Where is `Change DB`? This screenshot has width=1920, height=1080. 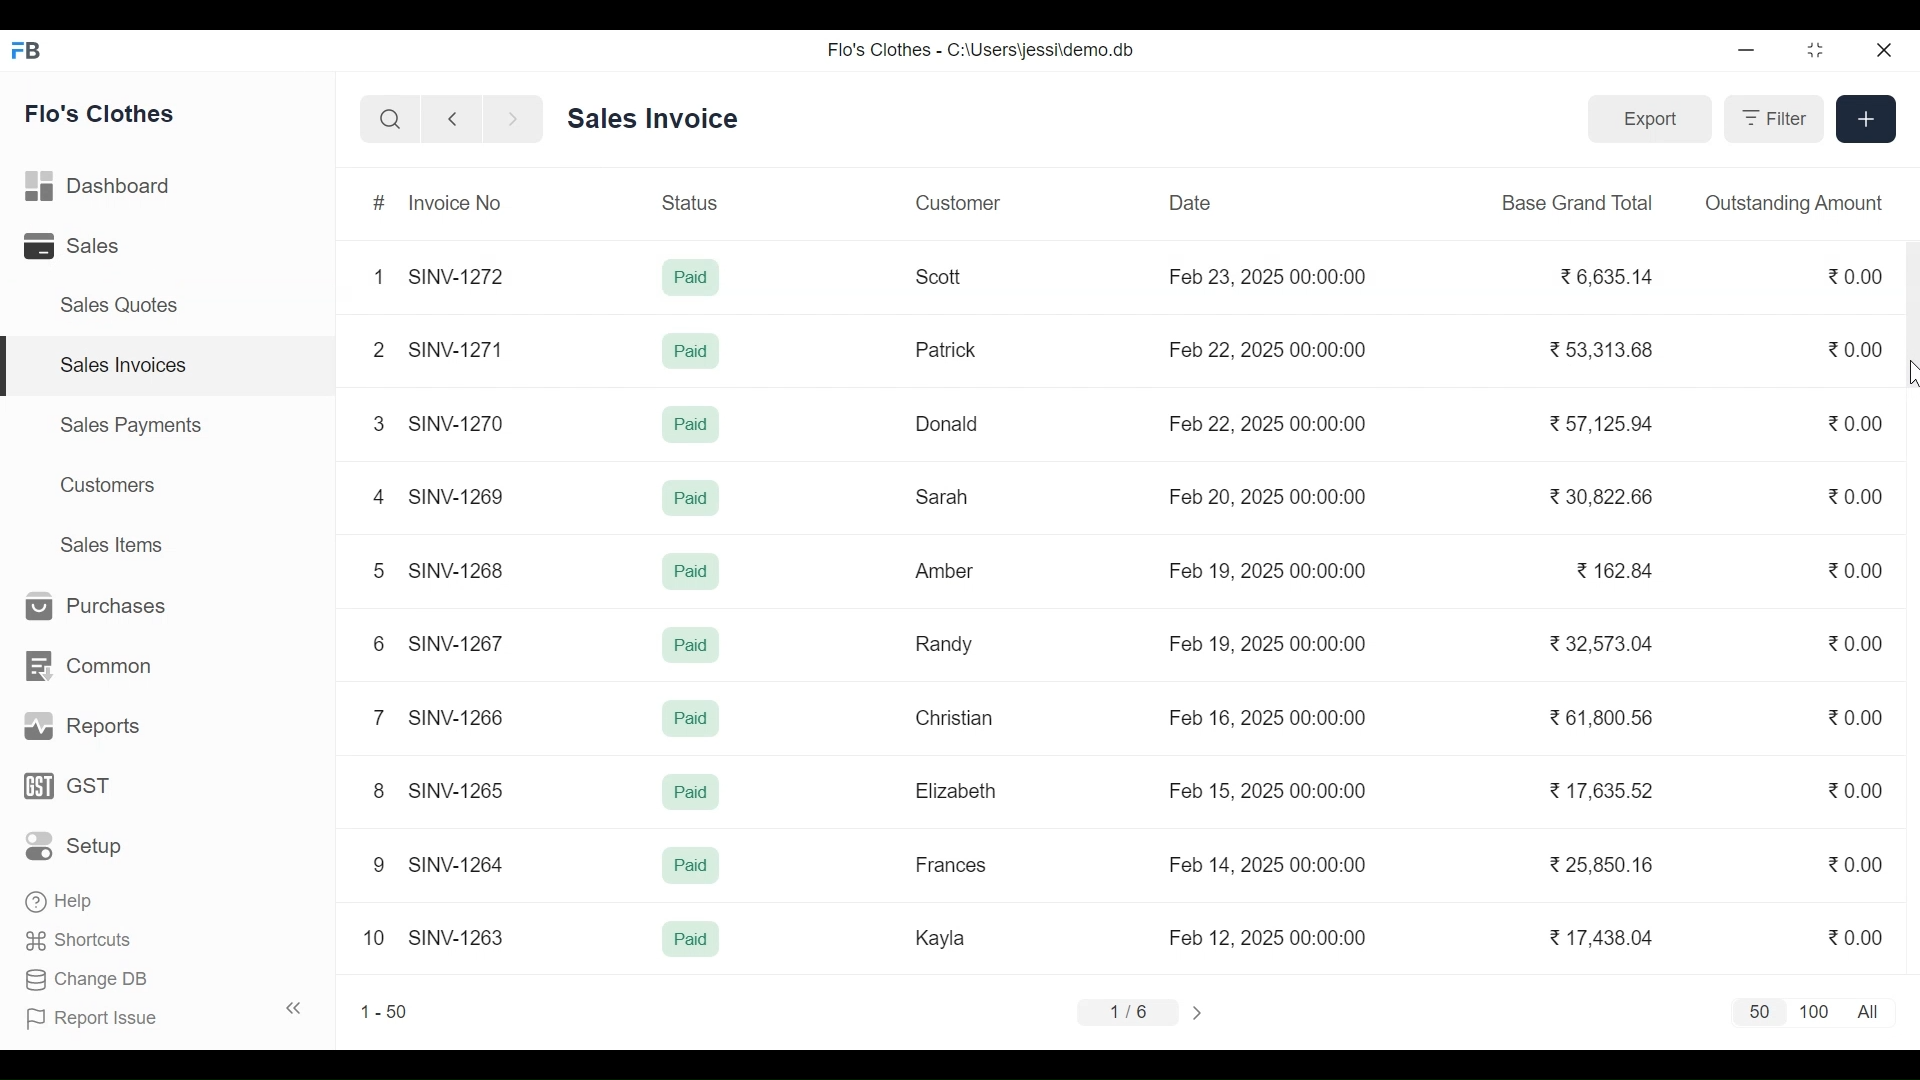 Change DB is located at coordinates (88, 982).